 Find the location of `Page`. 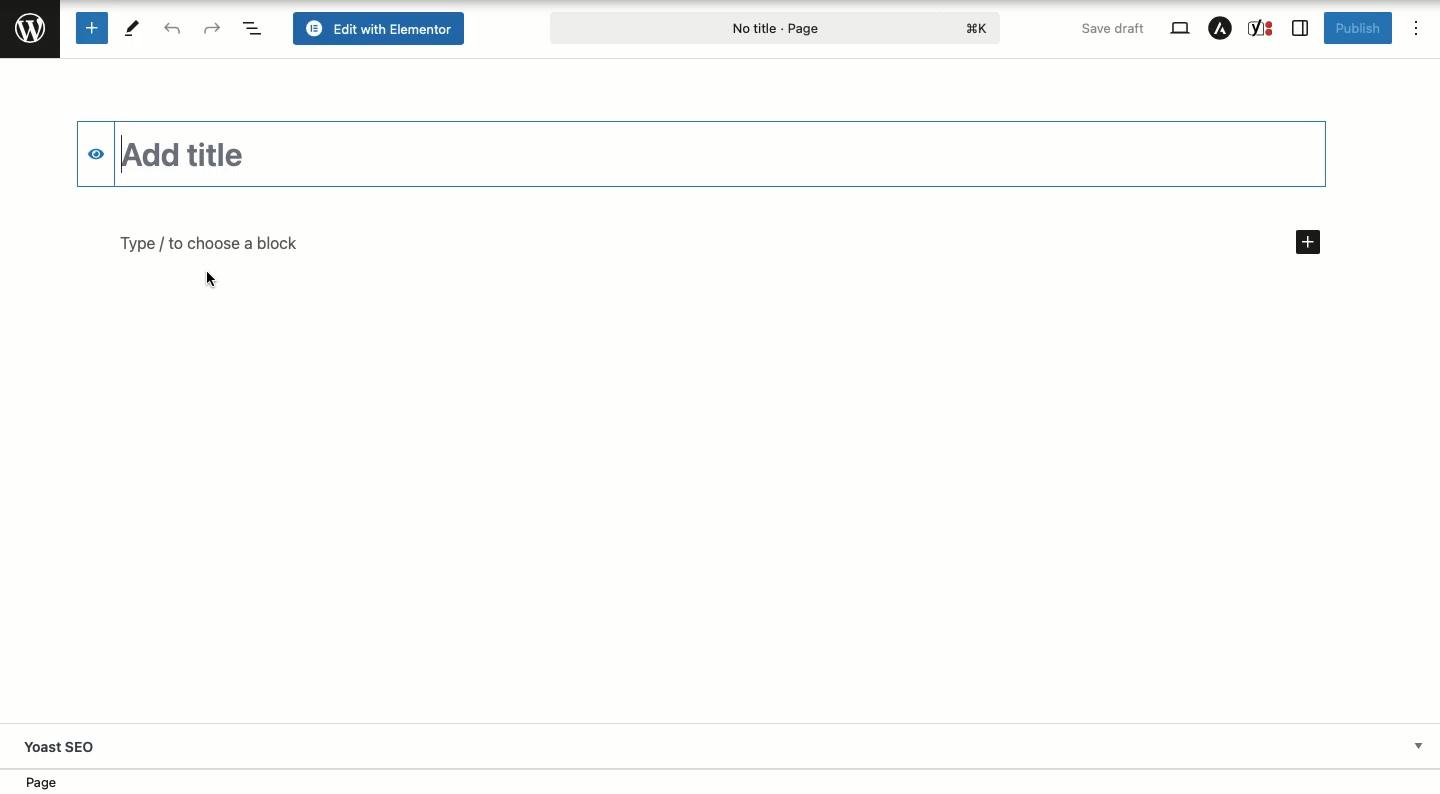

Page is located at coordinates (50, 783).